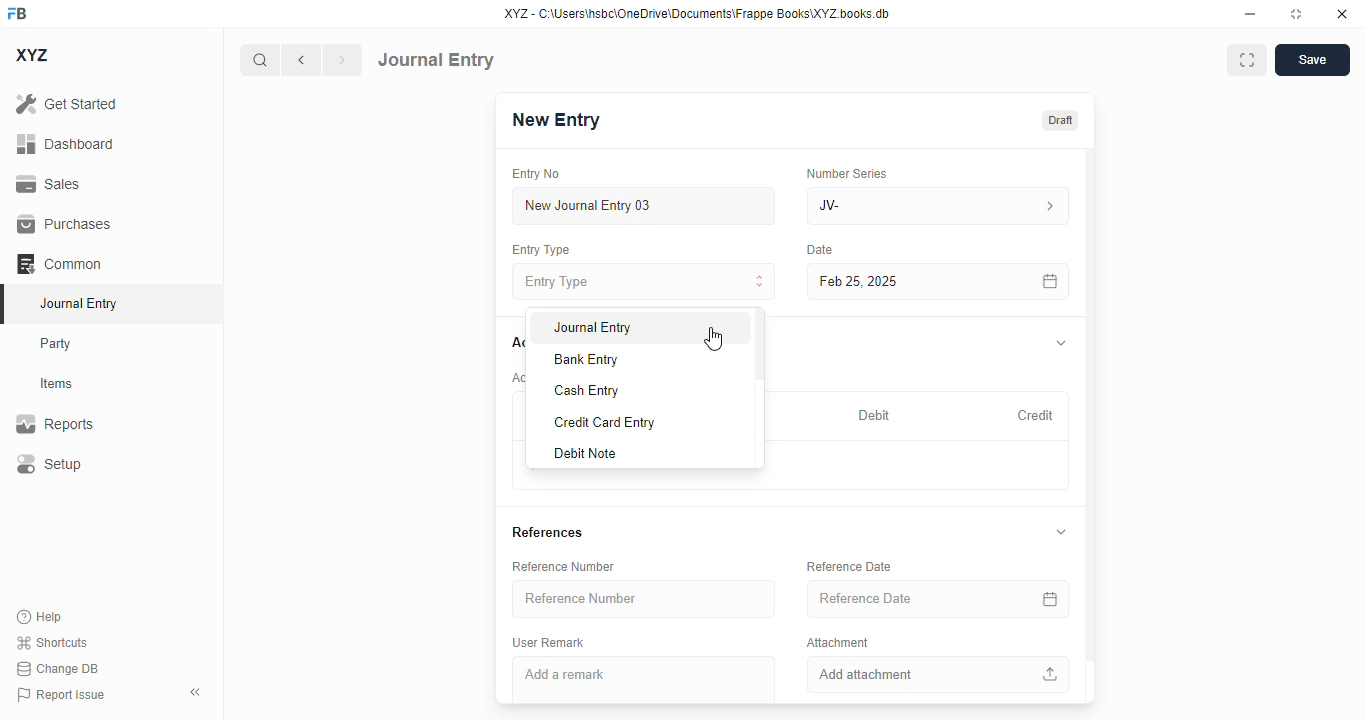  Describe the element at coordinates (58, 668) in the screenshot. I see `change DB` at that location.